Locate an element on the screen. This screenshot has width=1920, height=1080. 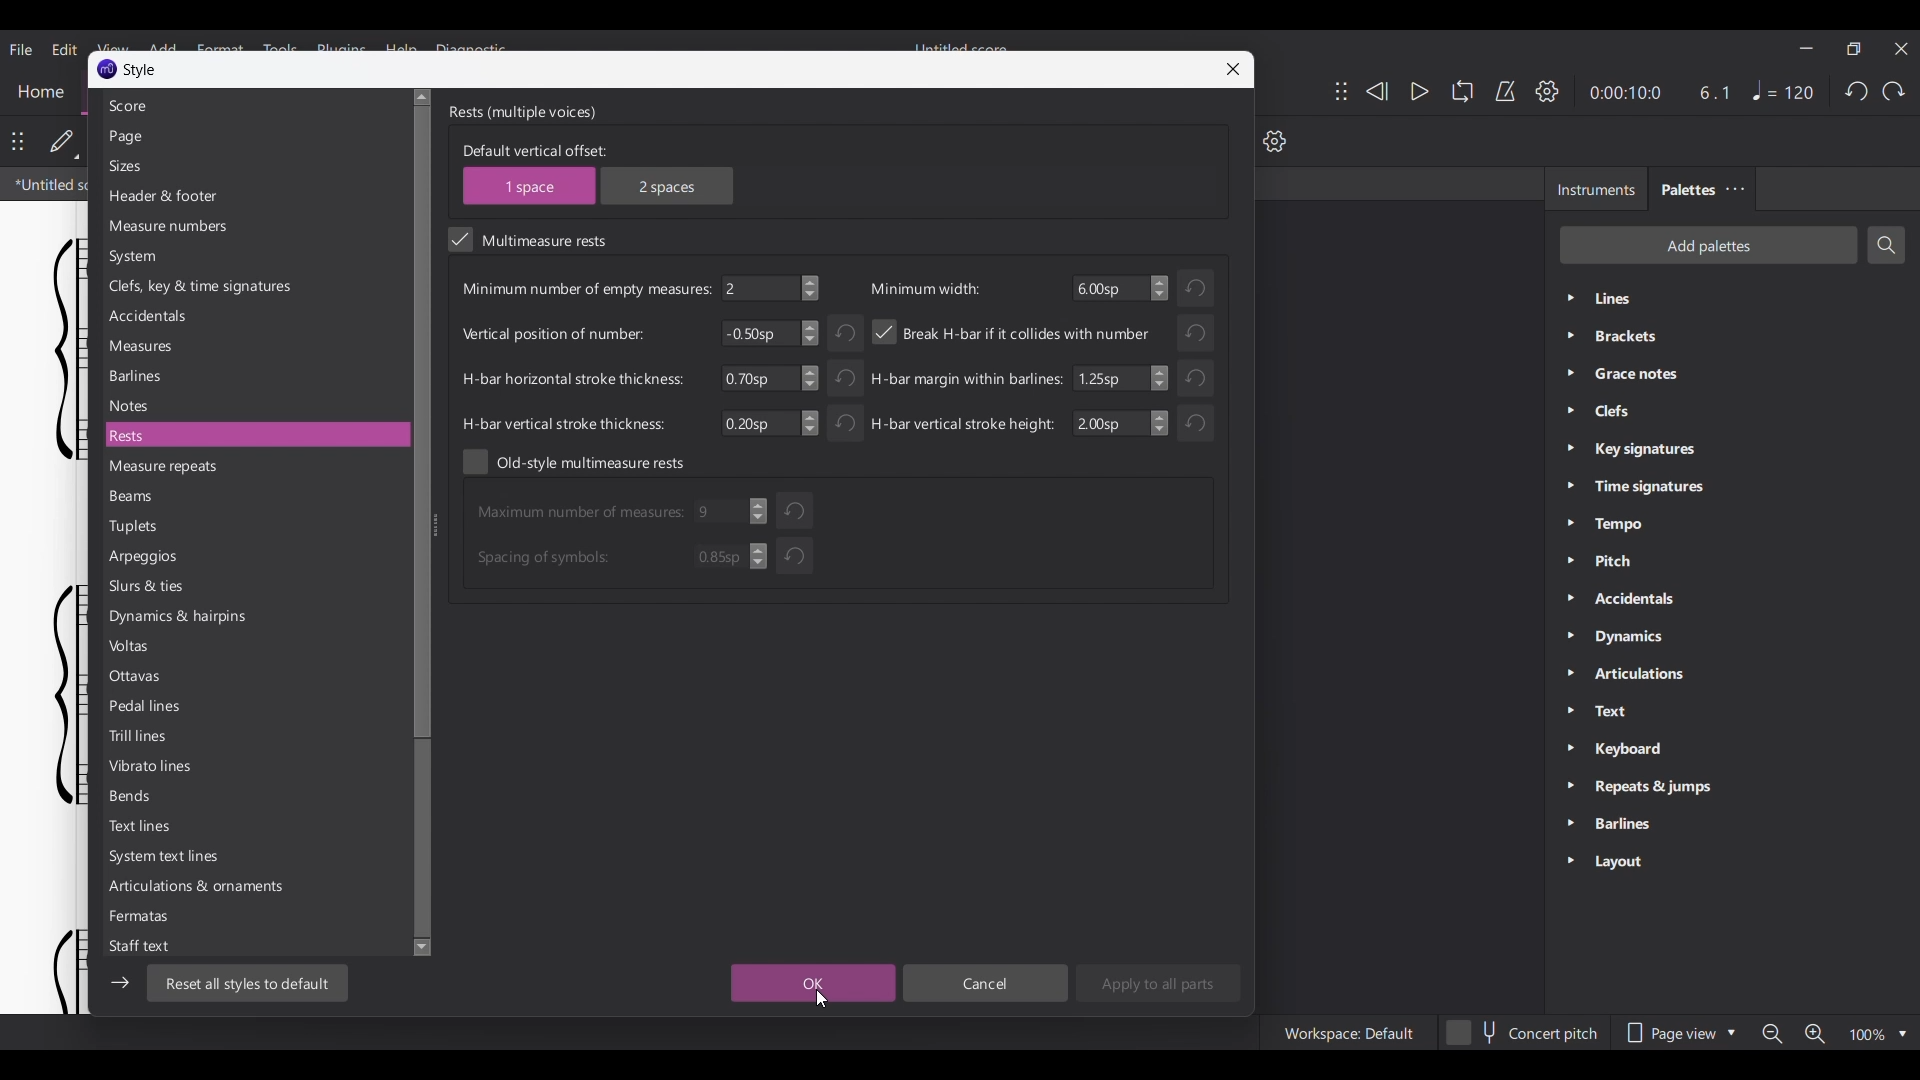
Measures is located at coordinates (255, 346).